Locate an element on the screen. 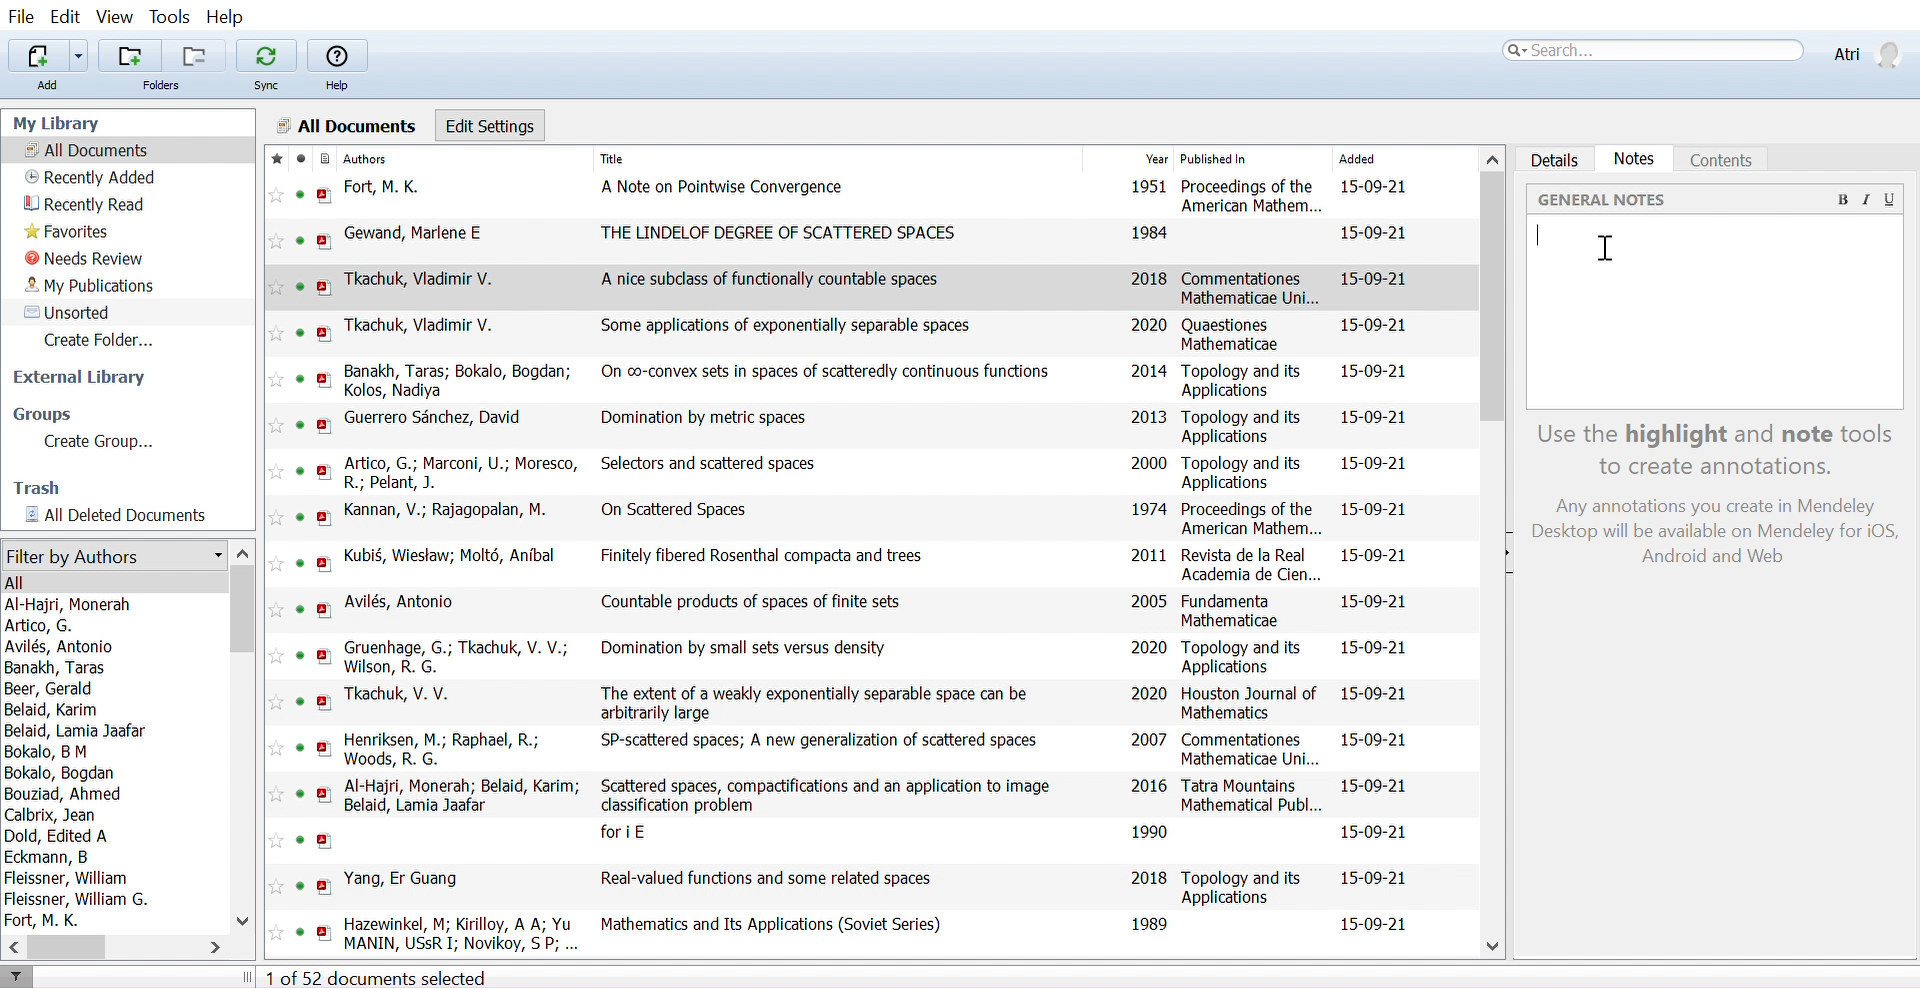  Eckmann, B is located at coordinates (48, 857).